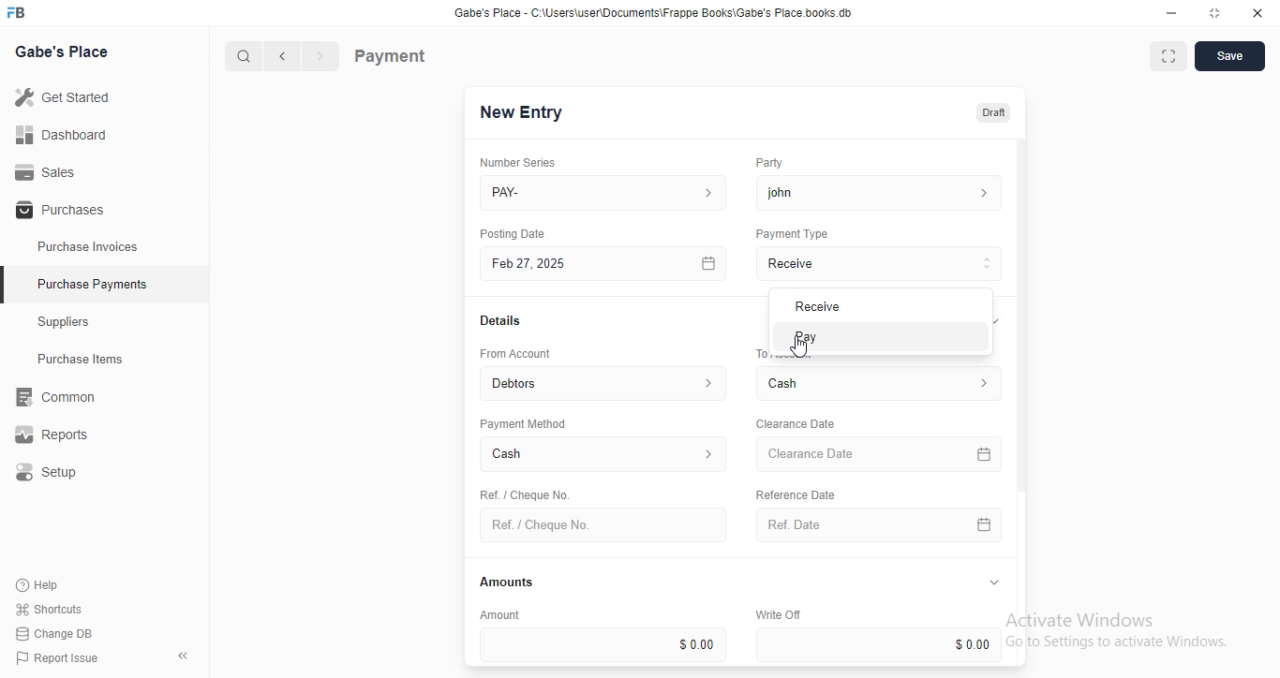  Describe the element at coordinates (22, 13) in the screenshot. I see `logo` at that location.